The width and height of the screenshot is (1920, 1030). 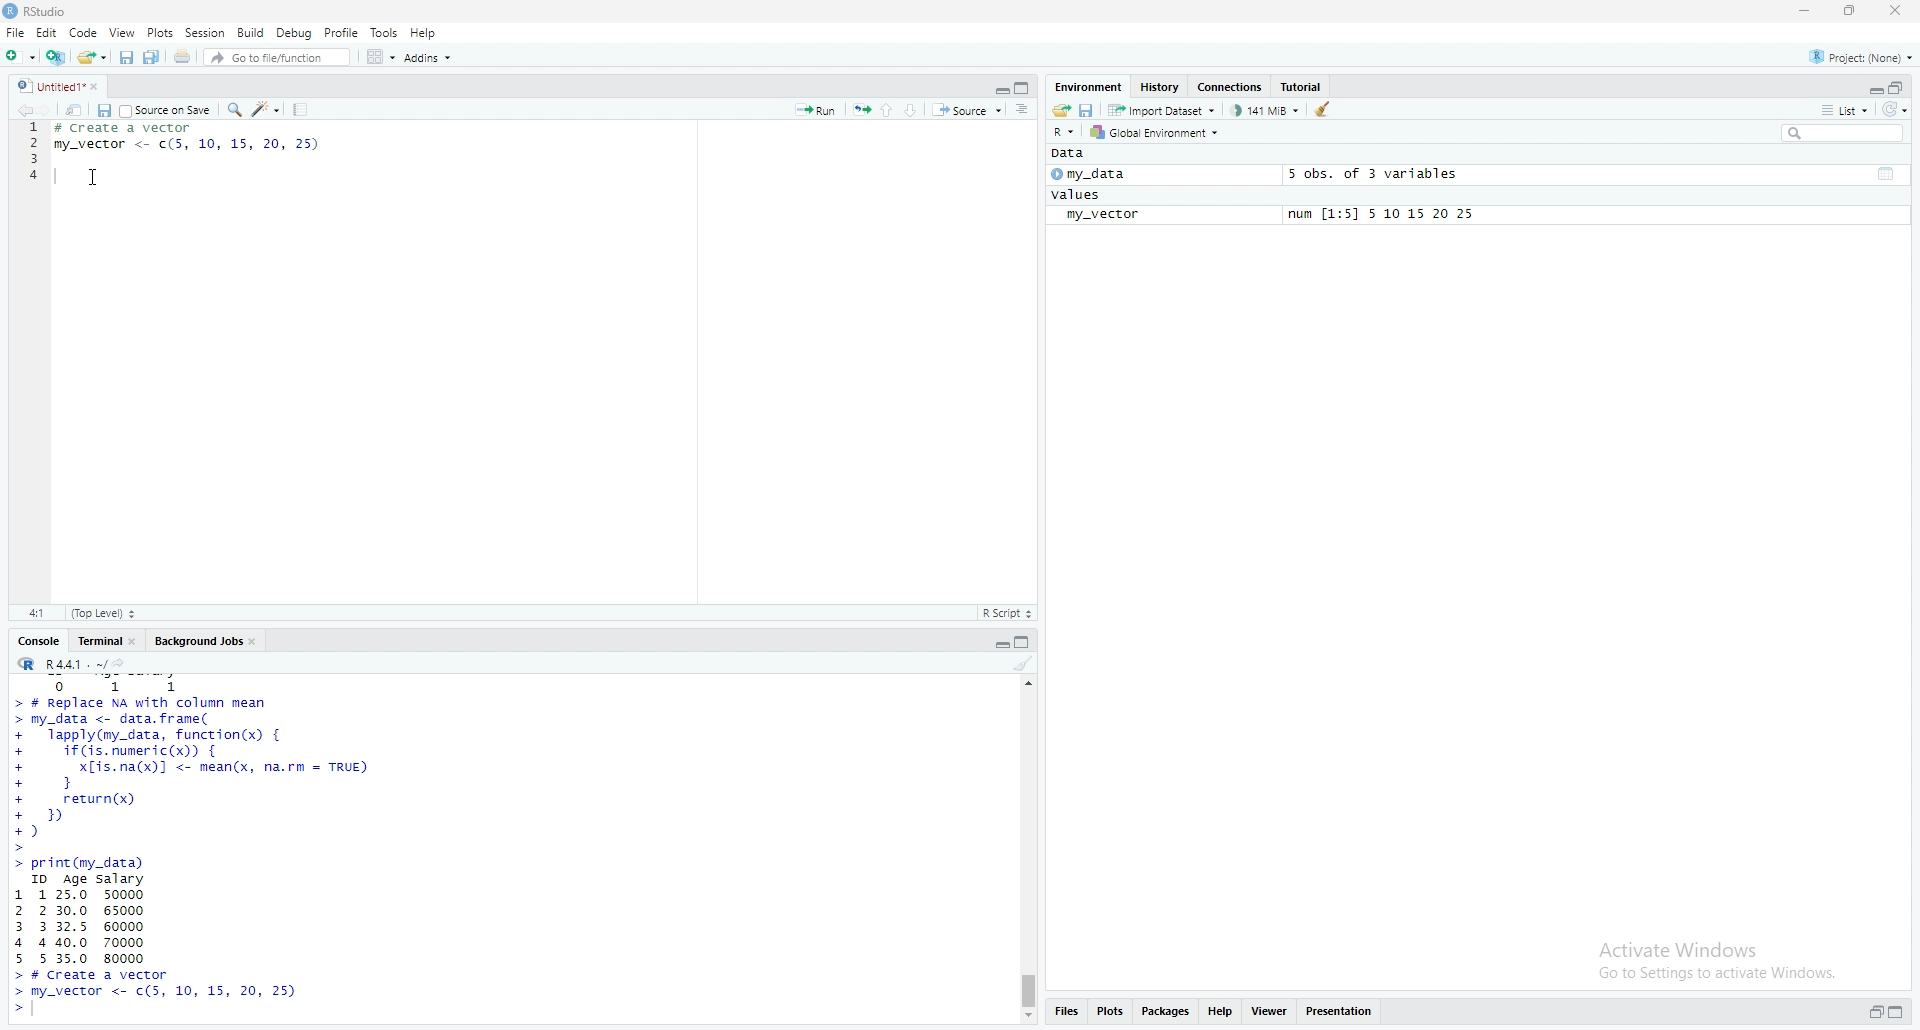 What do you see at coordinates (1028, 849) in the screenshot?
I see `scrollbar` at bounding box center [1028, 849].